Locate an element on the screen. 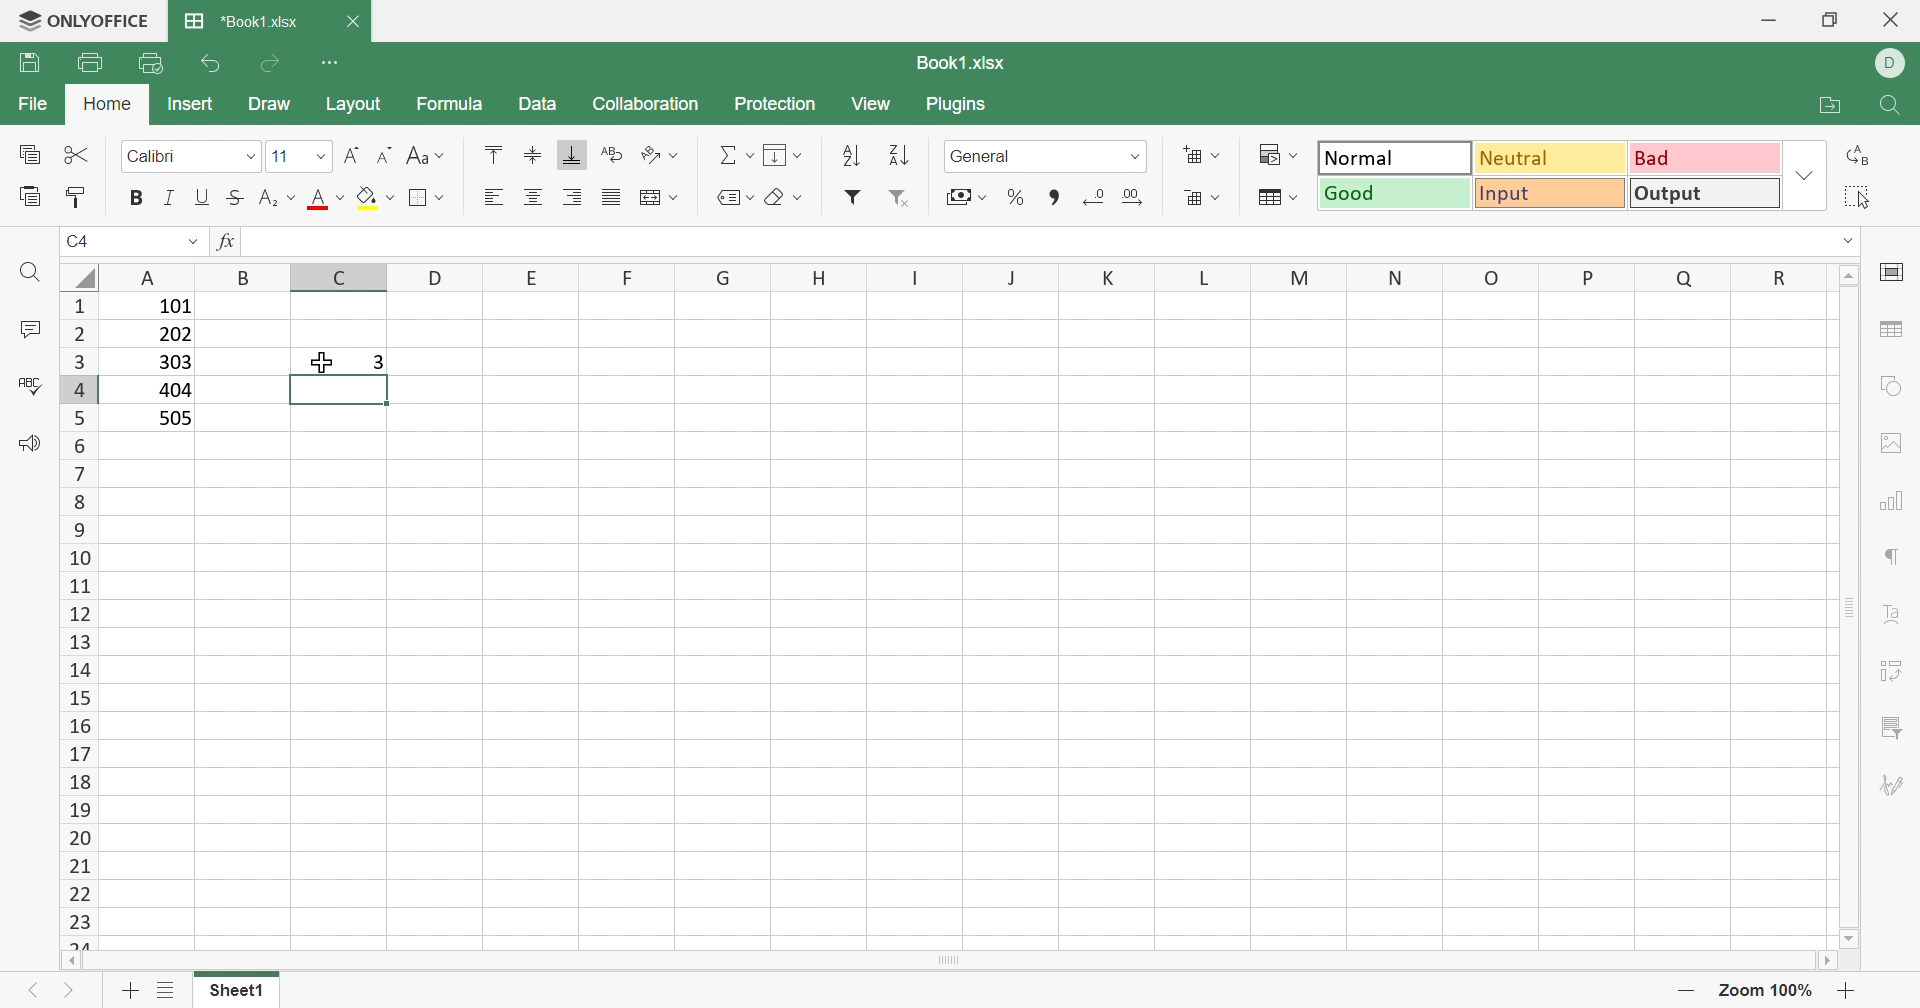 The width and height of the screenshot is (1920, 1008). Scroll Down is located at coordinates (1843, 933).